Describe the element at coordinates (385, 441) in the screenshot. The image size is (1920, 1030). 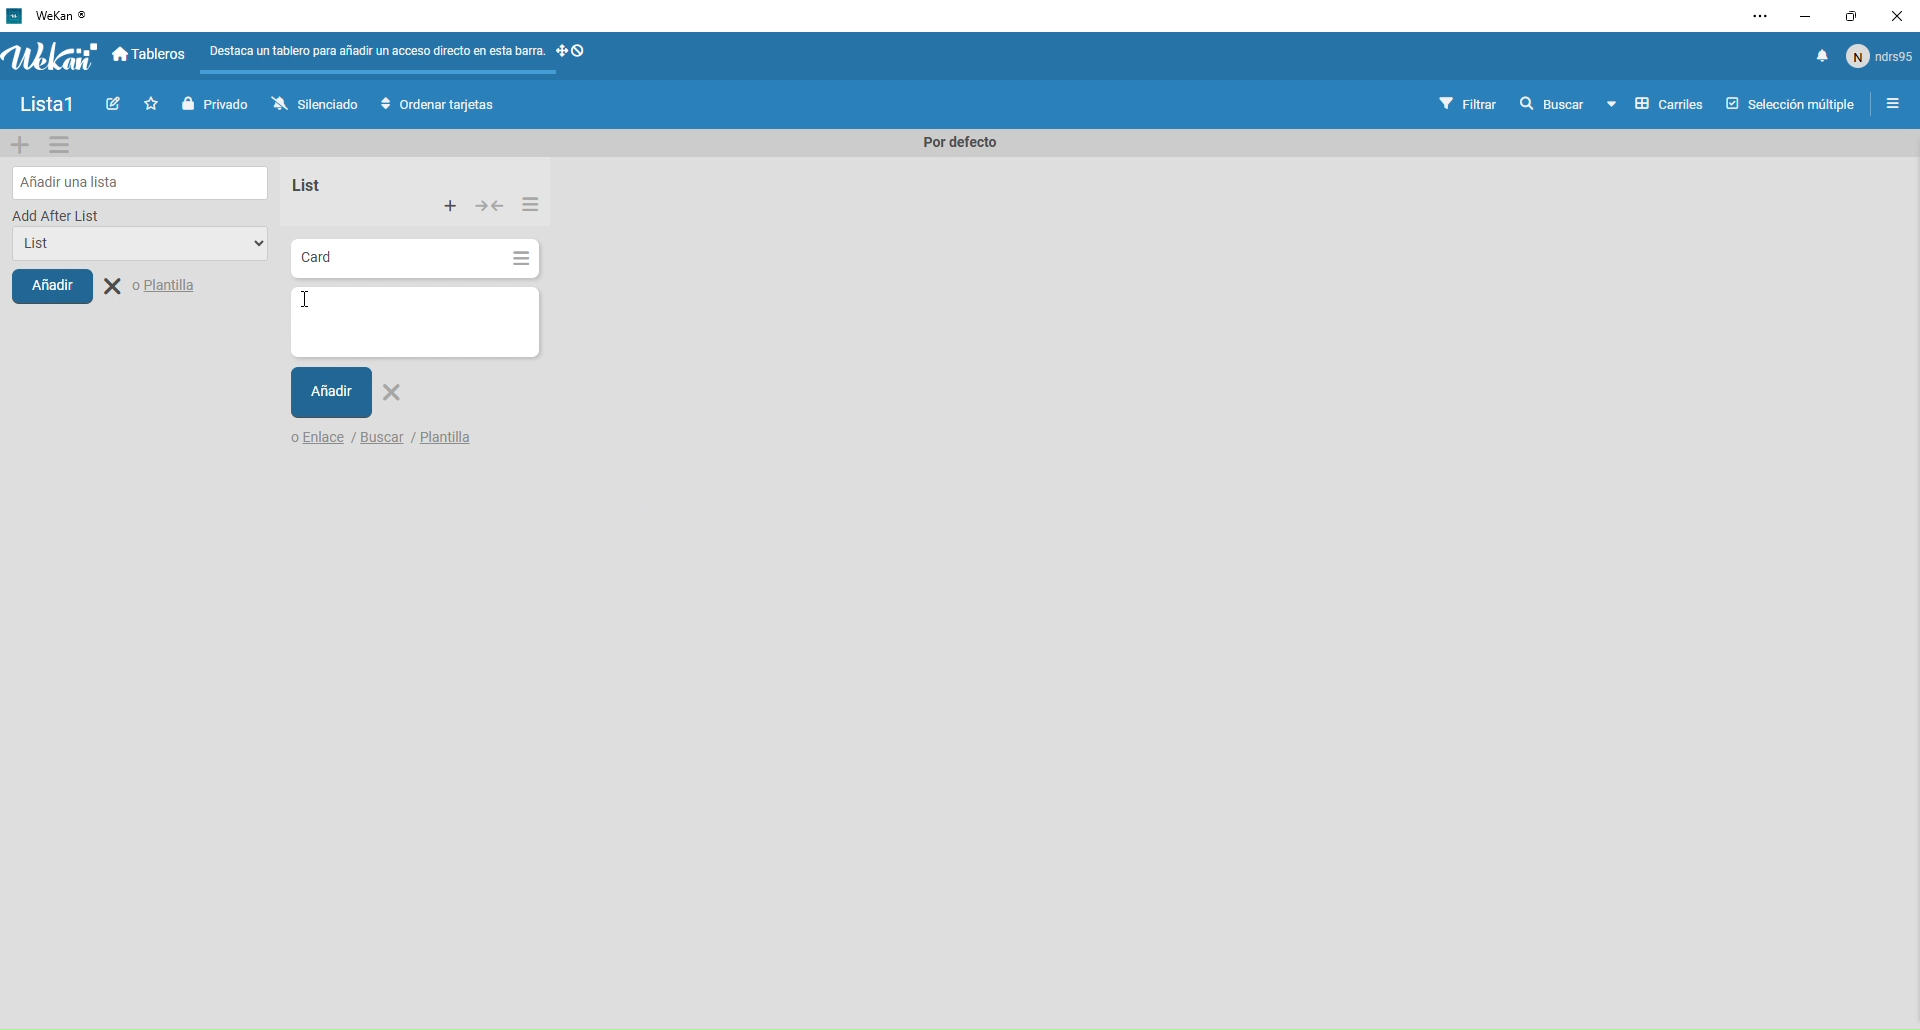
I see `Find` at that location.